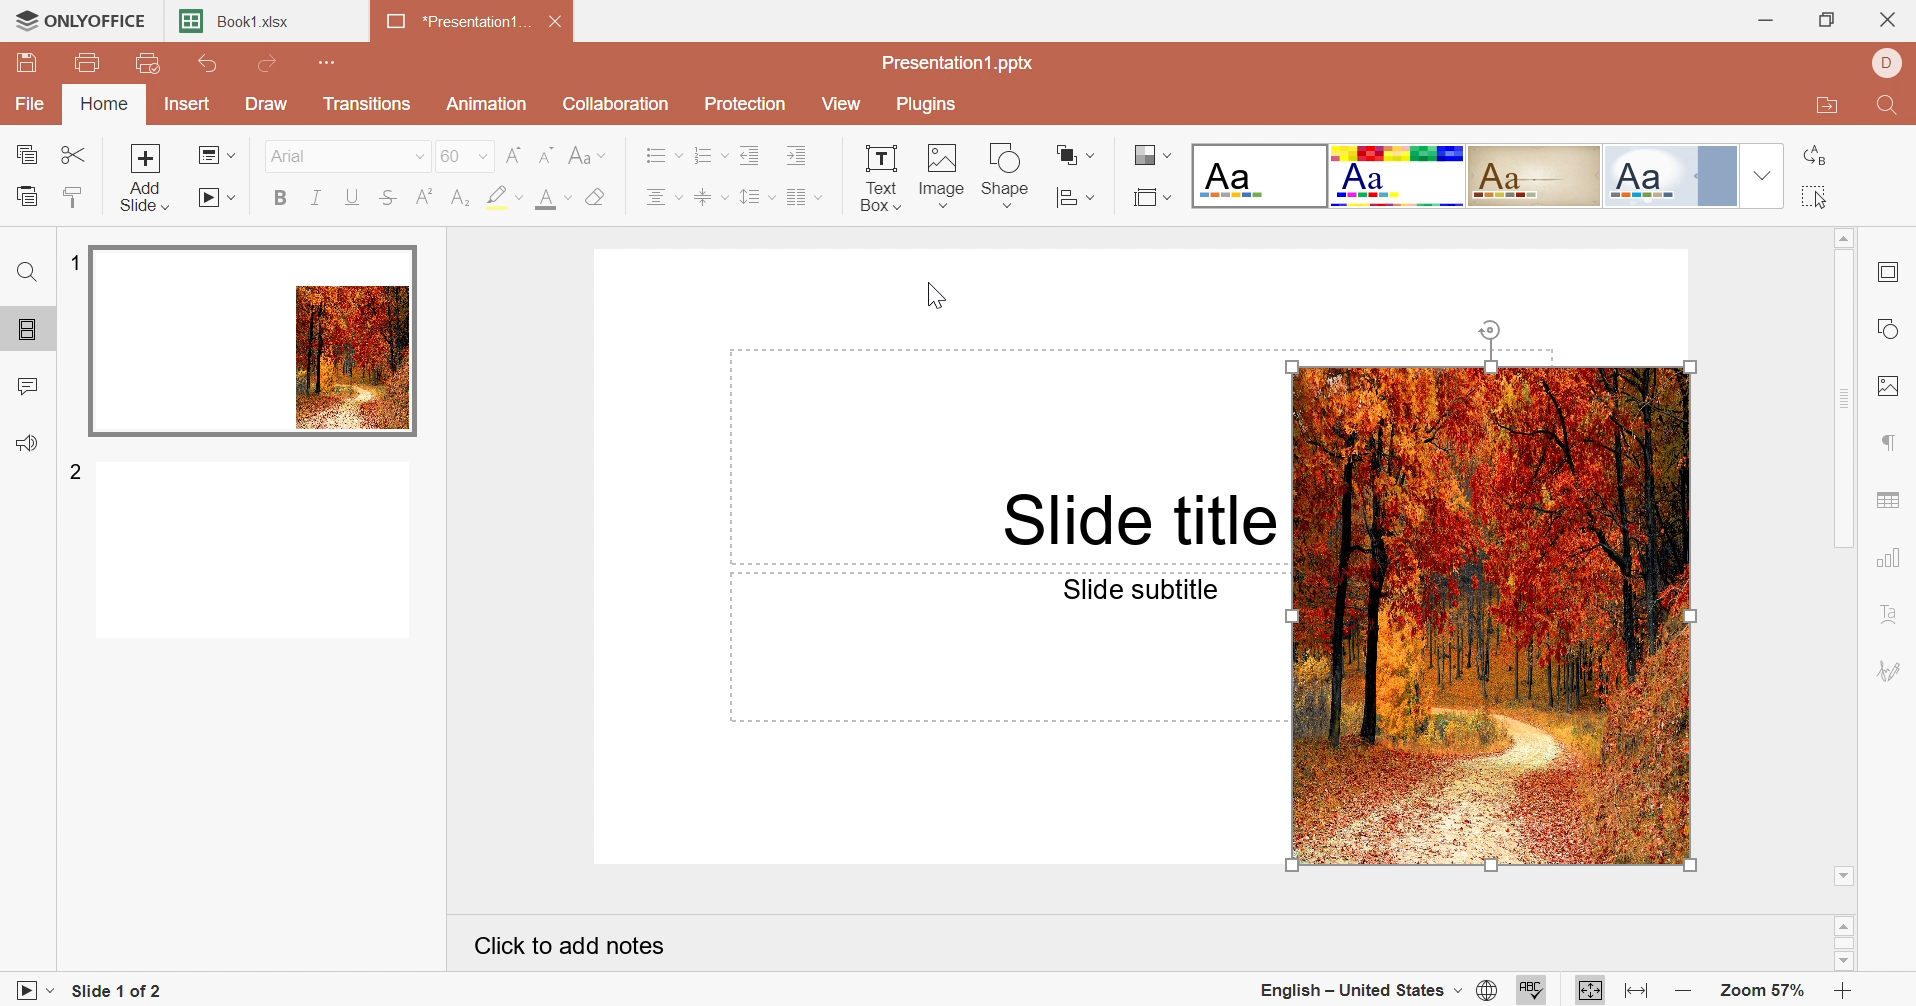 This screenshot has height=1006, width=1916. I want to click on Vertical align, so click(706, 198).